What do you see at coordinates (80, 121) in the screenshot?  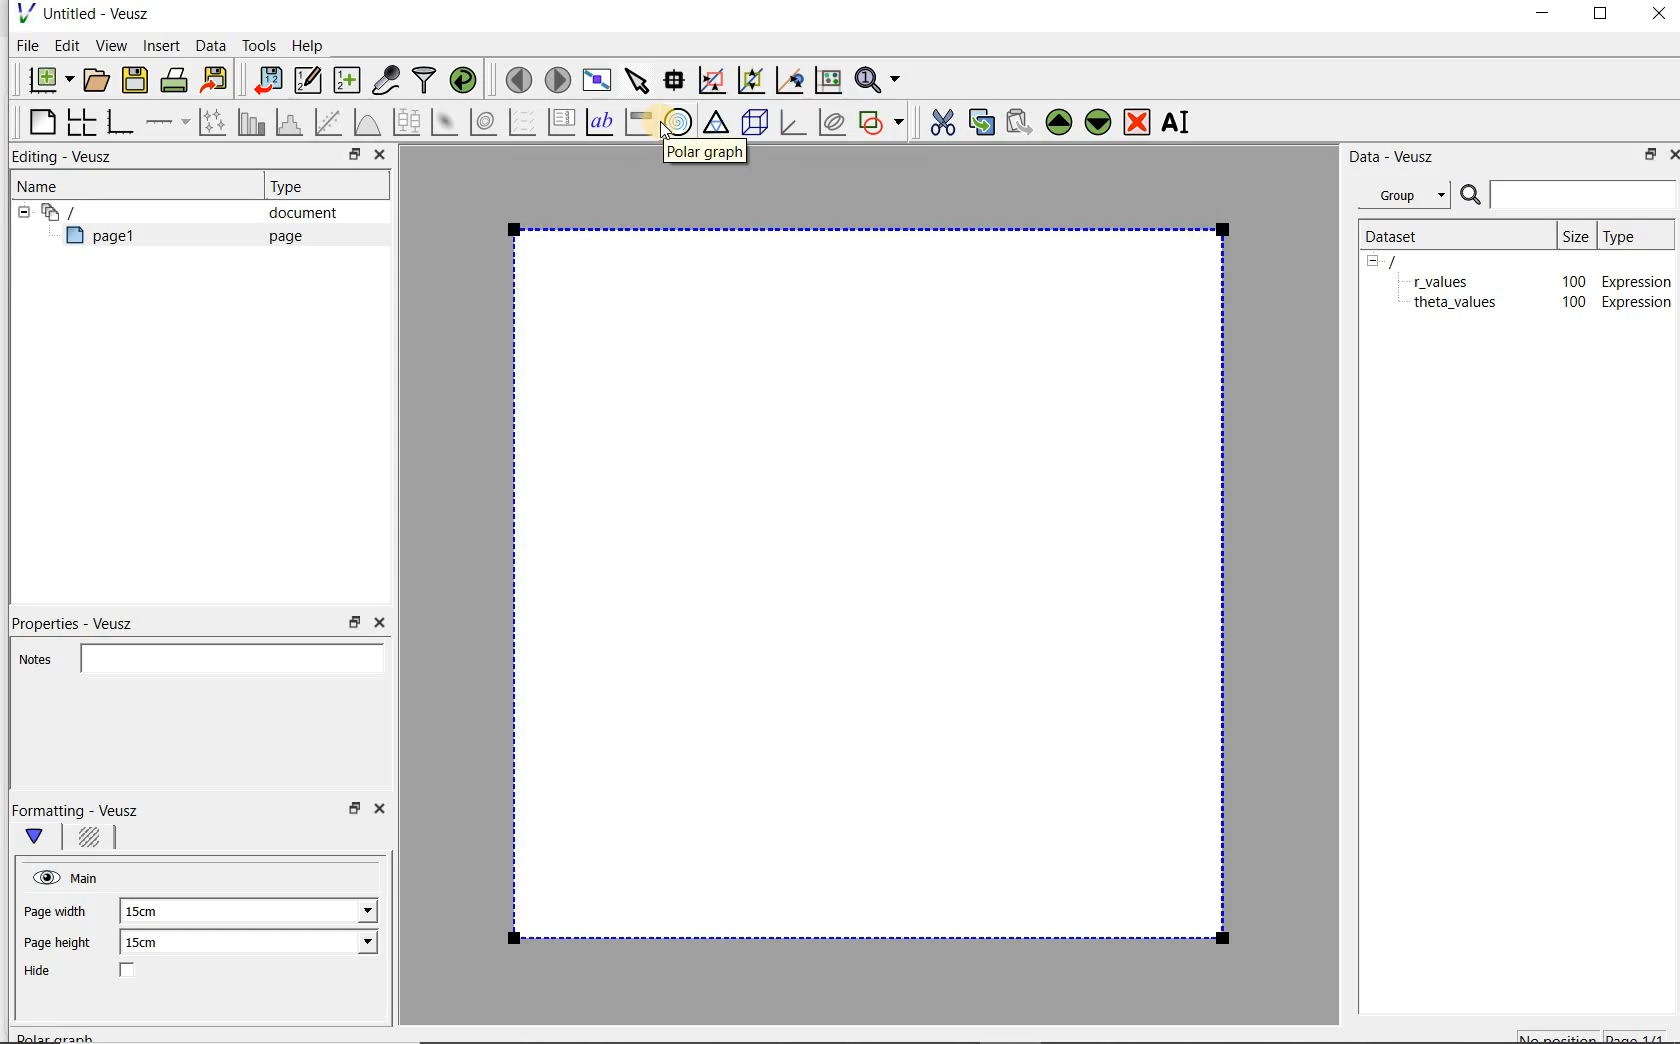 I see `arrange graphs in a grid` at bounding box center [80, 121].